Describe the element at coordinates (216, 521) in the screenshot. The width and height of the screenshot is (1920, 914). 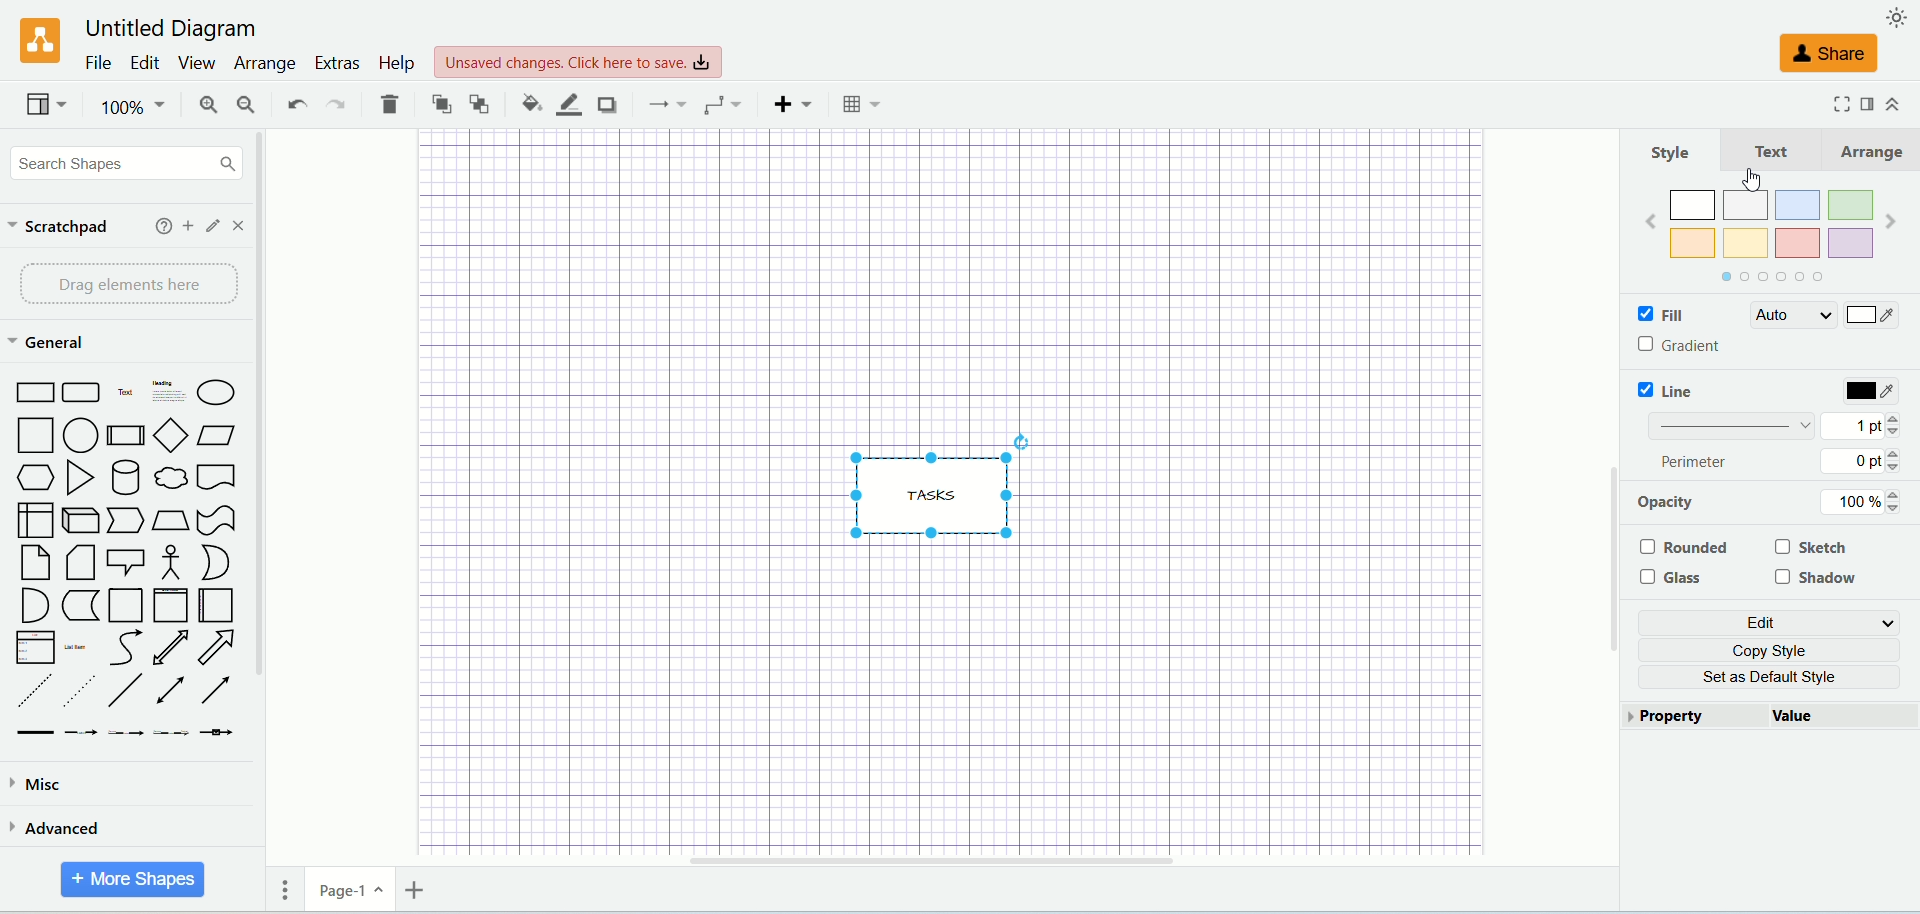
I see `Tape` at that location.